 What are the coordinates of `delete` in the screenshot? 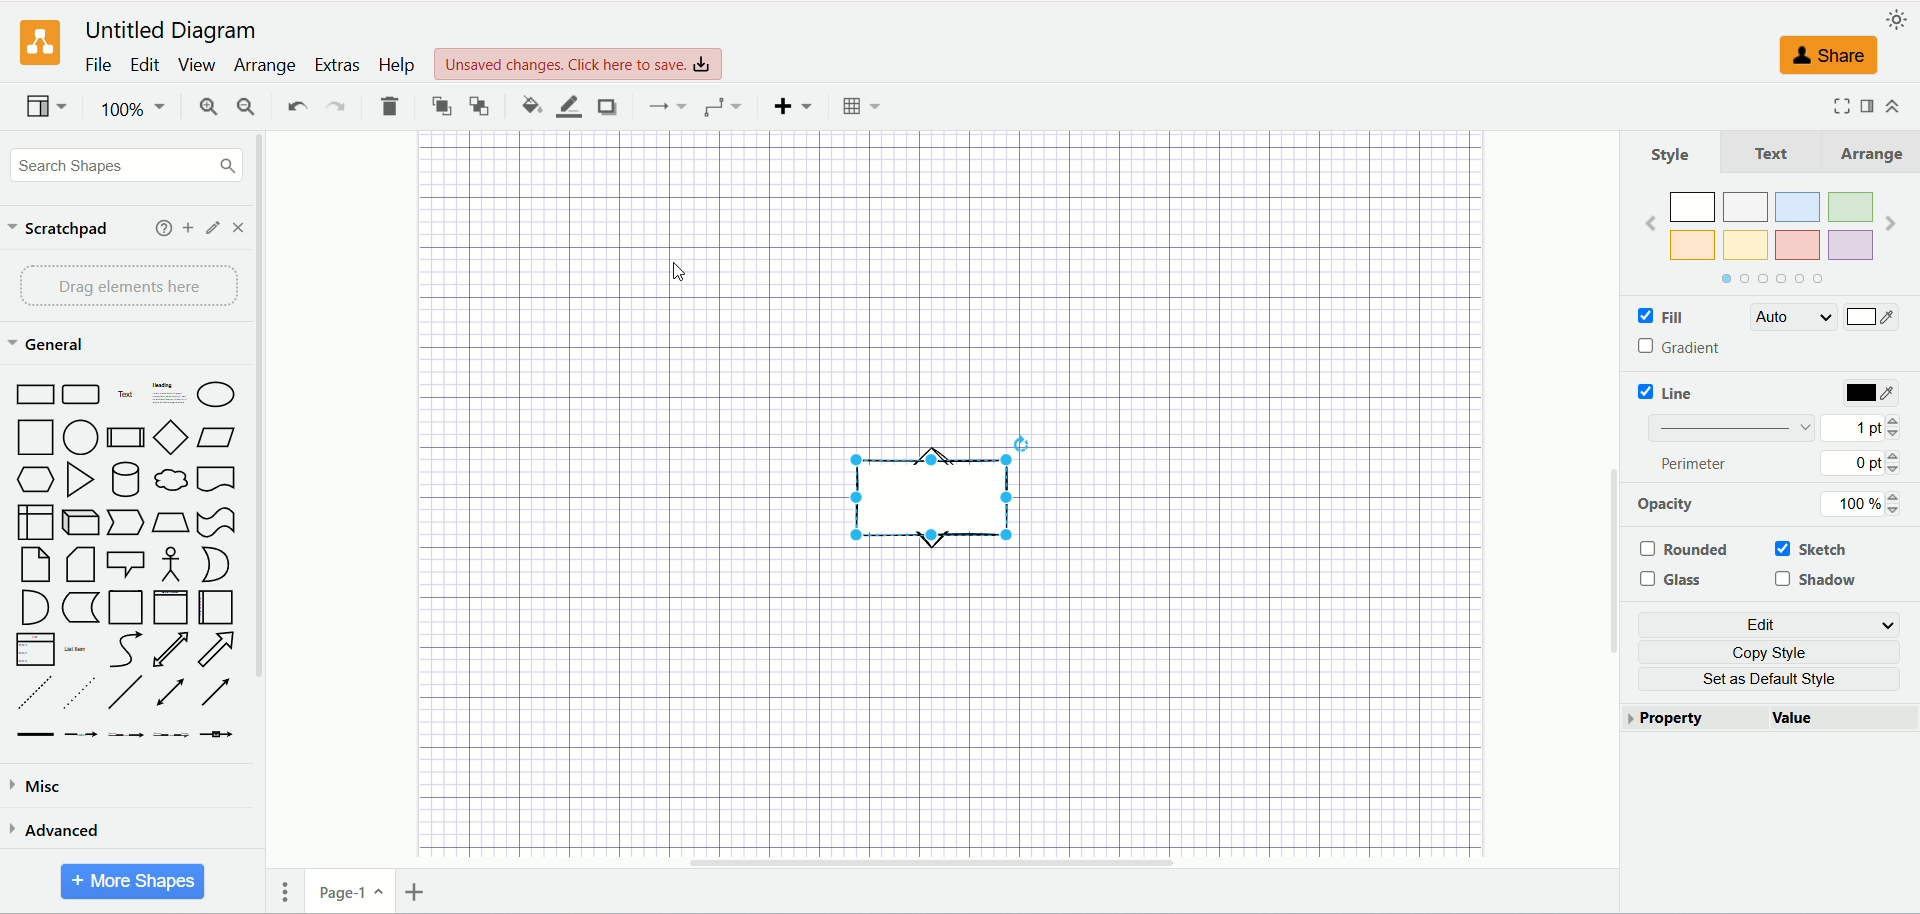 It's located at (391, 106).